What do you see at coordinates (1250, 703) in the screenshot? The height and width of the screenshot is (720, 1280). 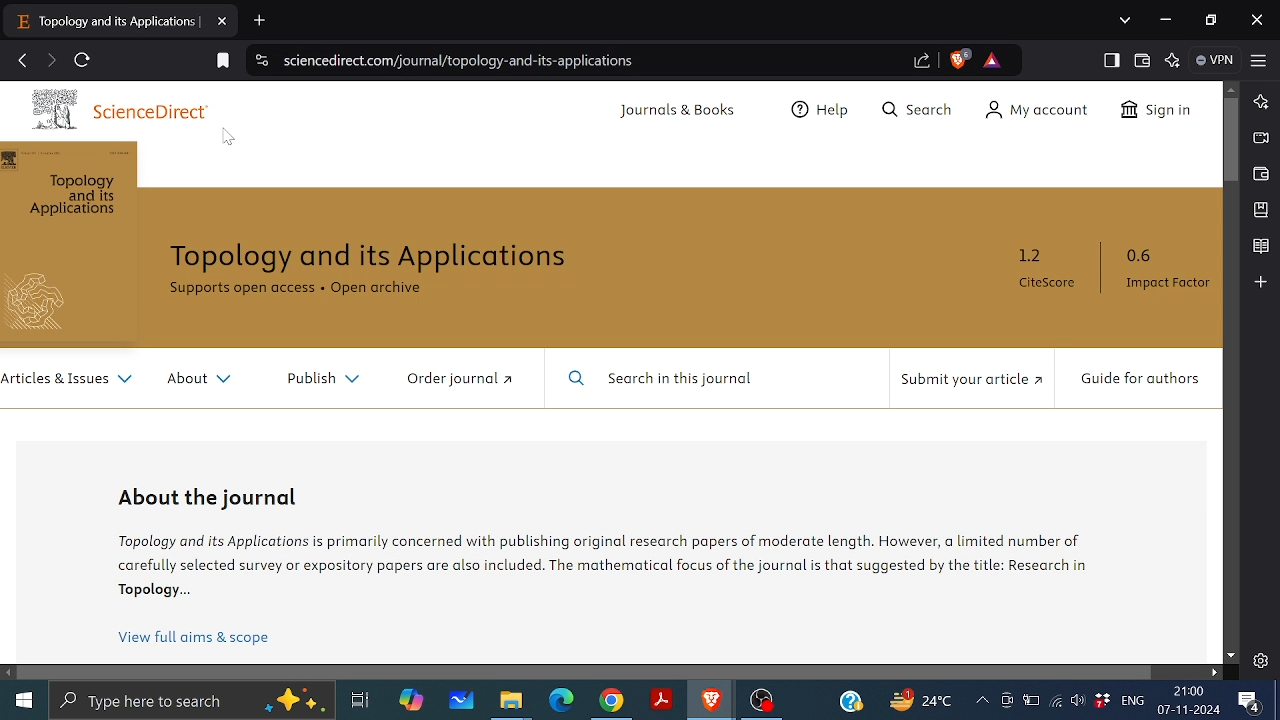 I see `Masseges` at bounding box center [1250, 703].